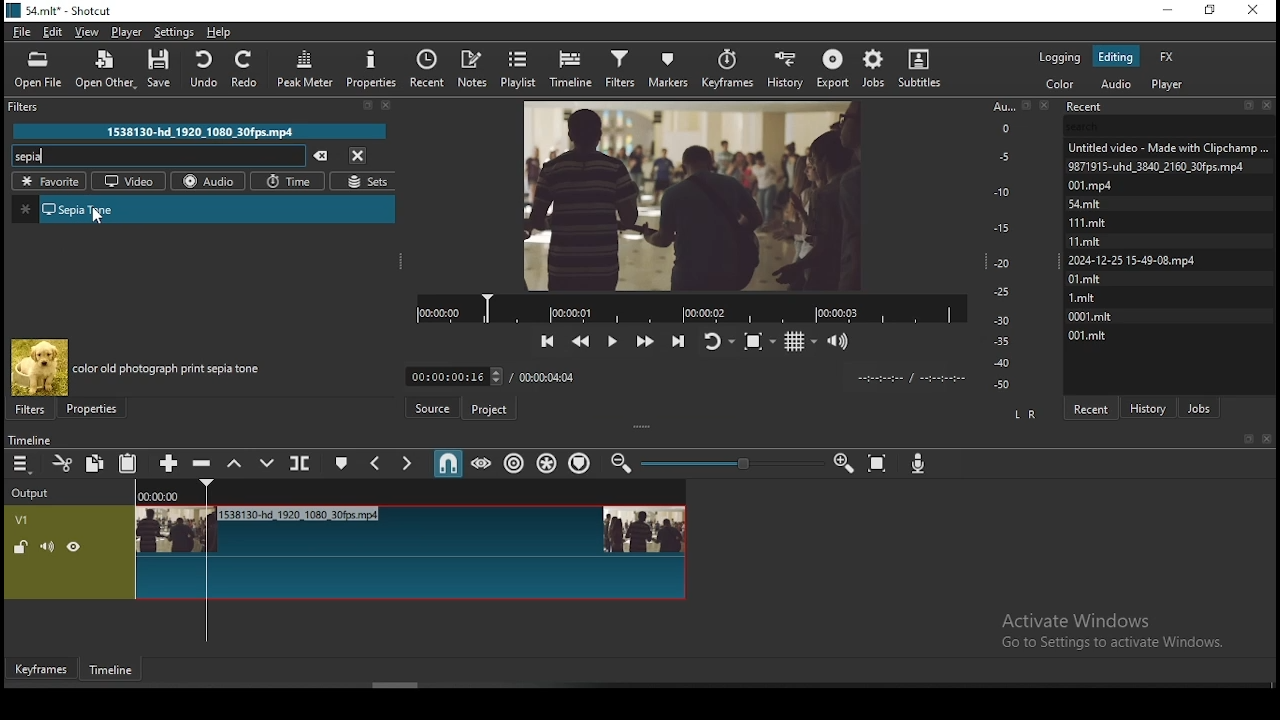  What do you see at coordinates (1116, 84) in the screenshot?
I see `audio` at bounding box center [1116, 84].